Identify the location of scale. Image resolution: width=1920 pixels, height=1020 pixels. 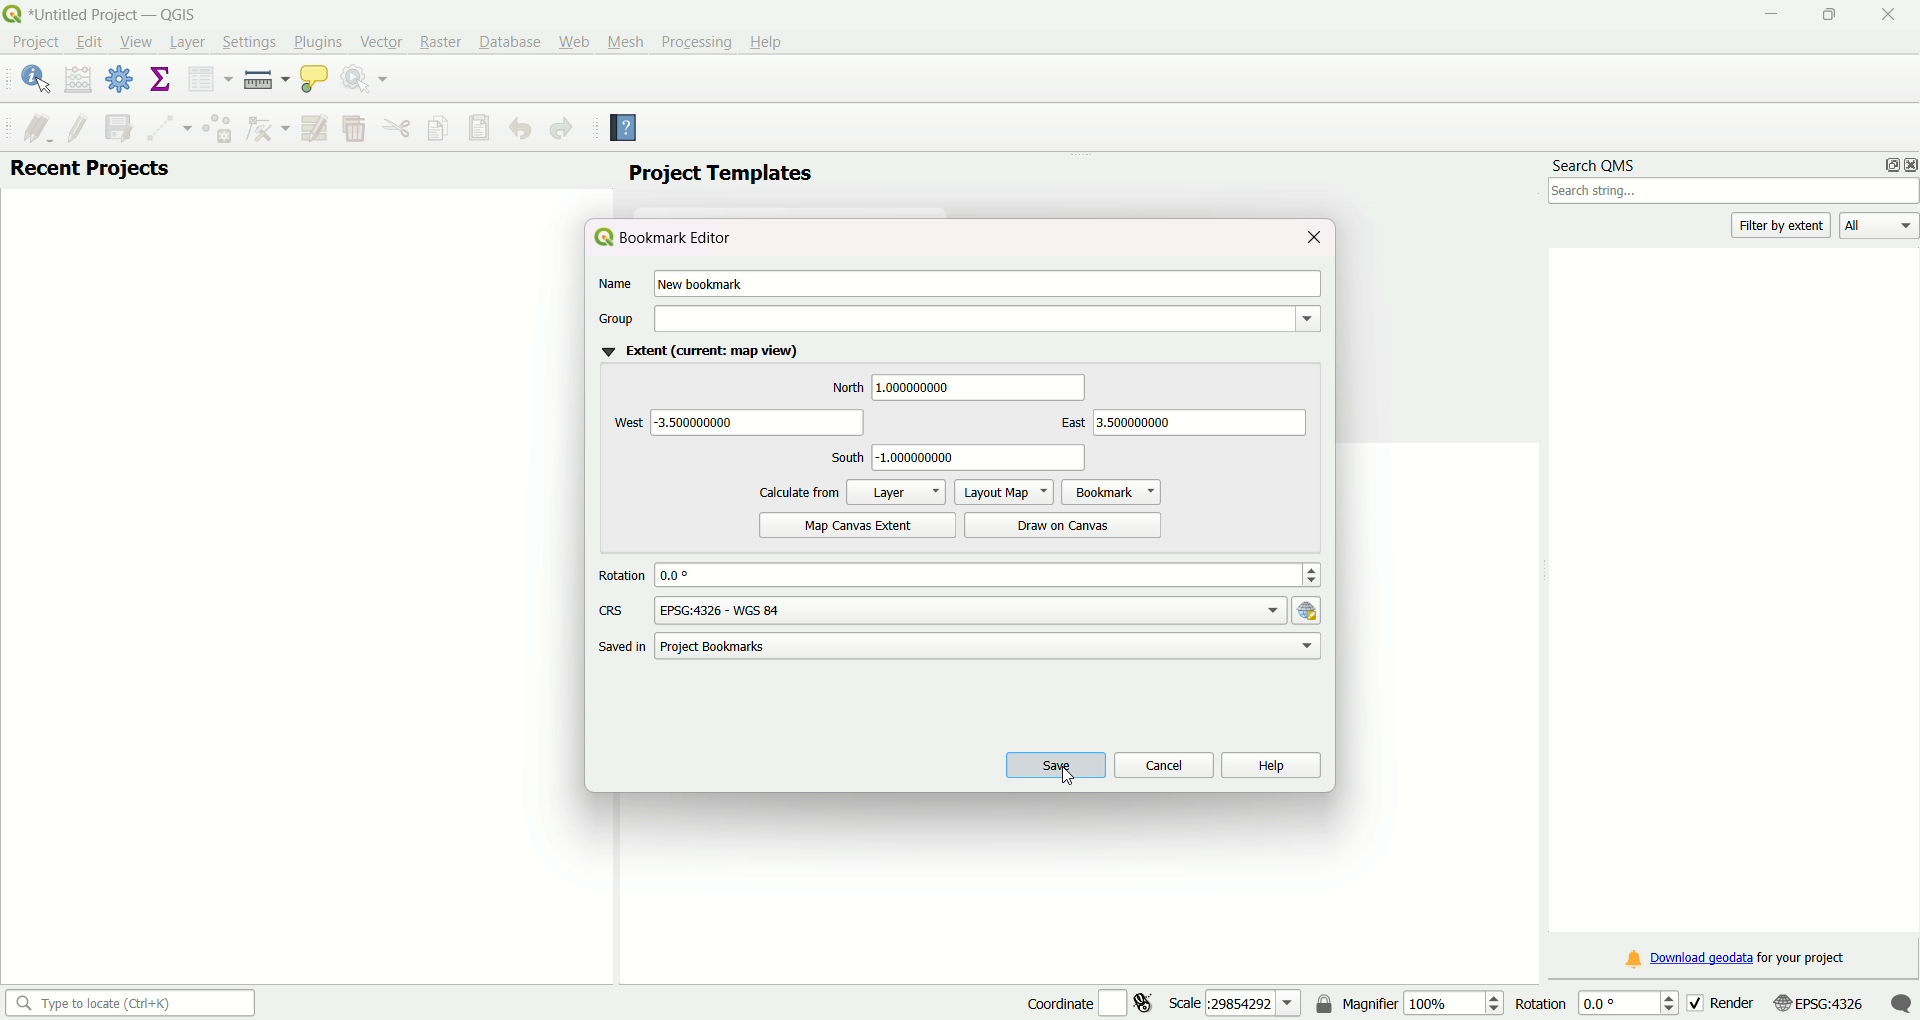
(1235, 1002).